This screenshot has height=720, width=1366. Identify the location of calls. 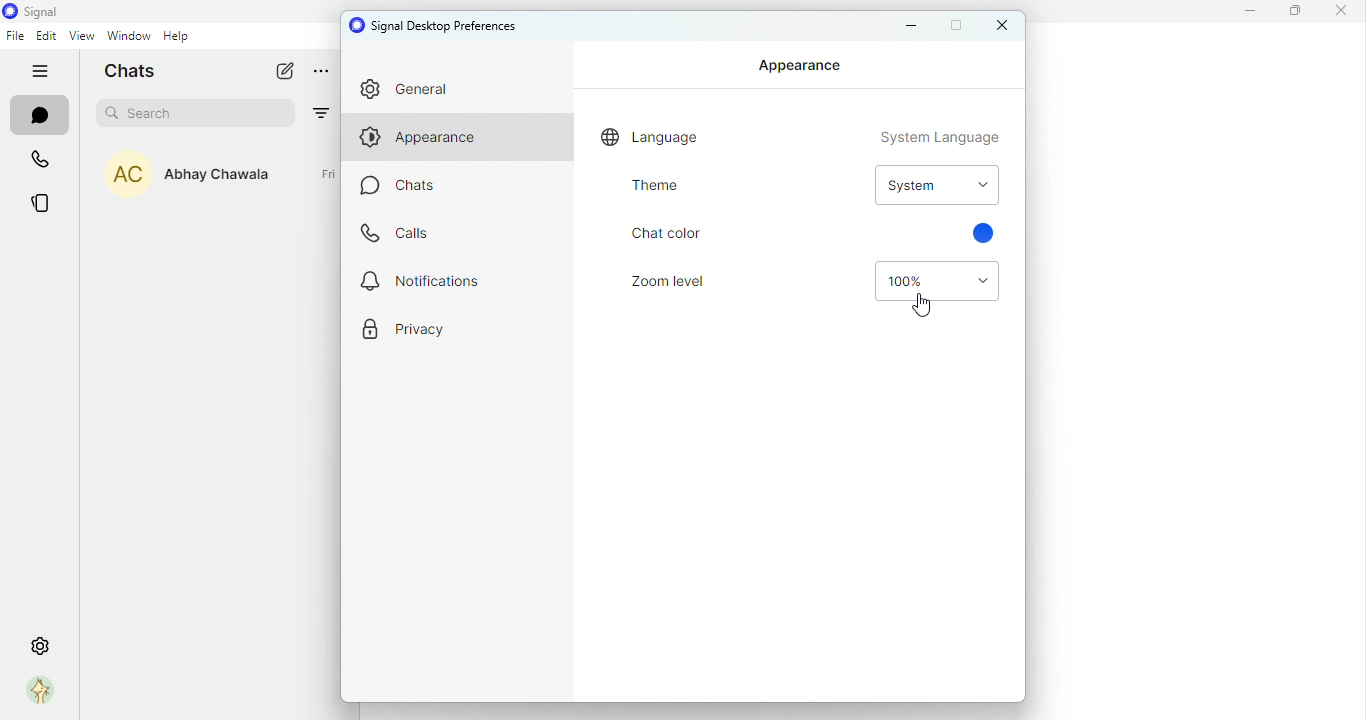
(406, 237).